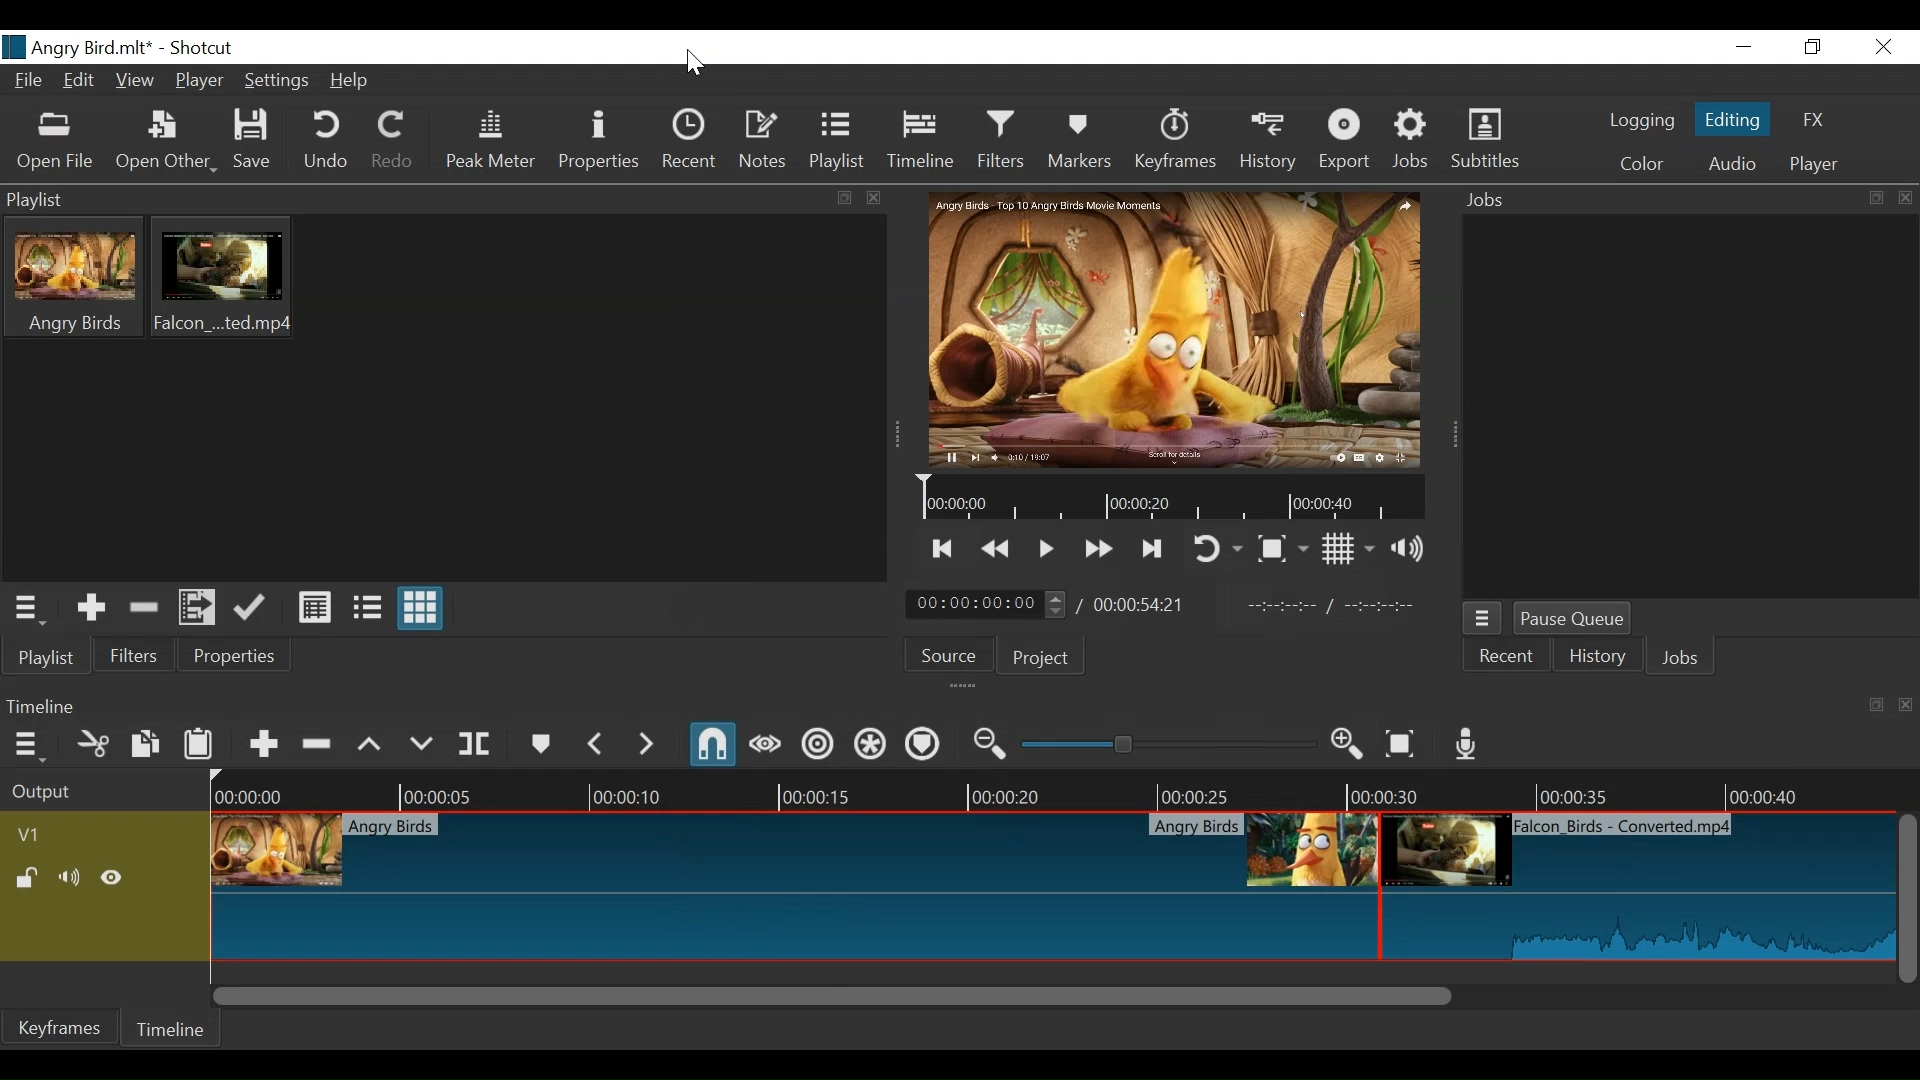 This screenshot has width=1920, height=1080. I want to click on Previous Marker, so click(597, 746).